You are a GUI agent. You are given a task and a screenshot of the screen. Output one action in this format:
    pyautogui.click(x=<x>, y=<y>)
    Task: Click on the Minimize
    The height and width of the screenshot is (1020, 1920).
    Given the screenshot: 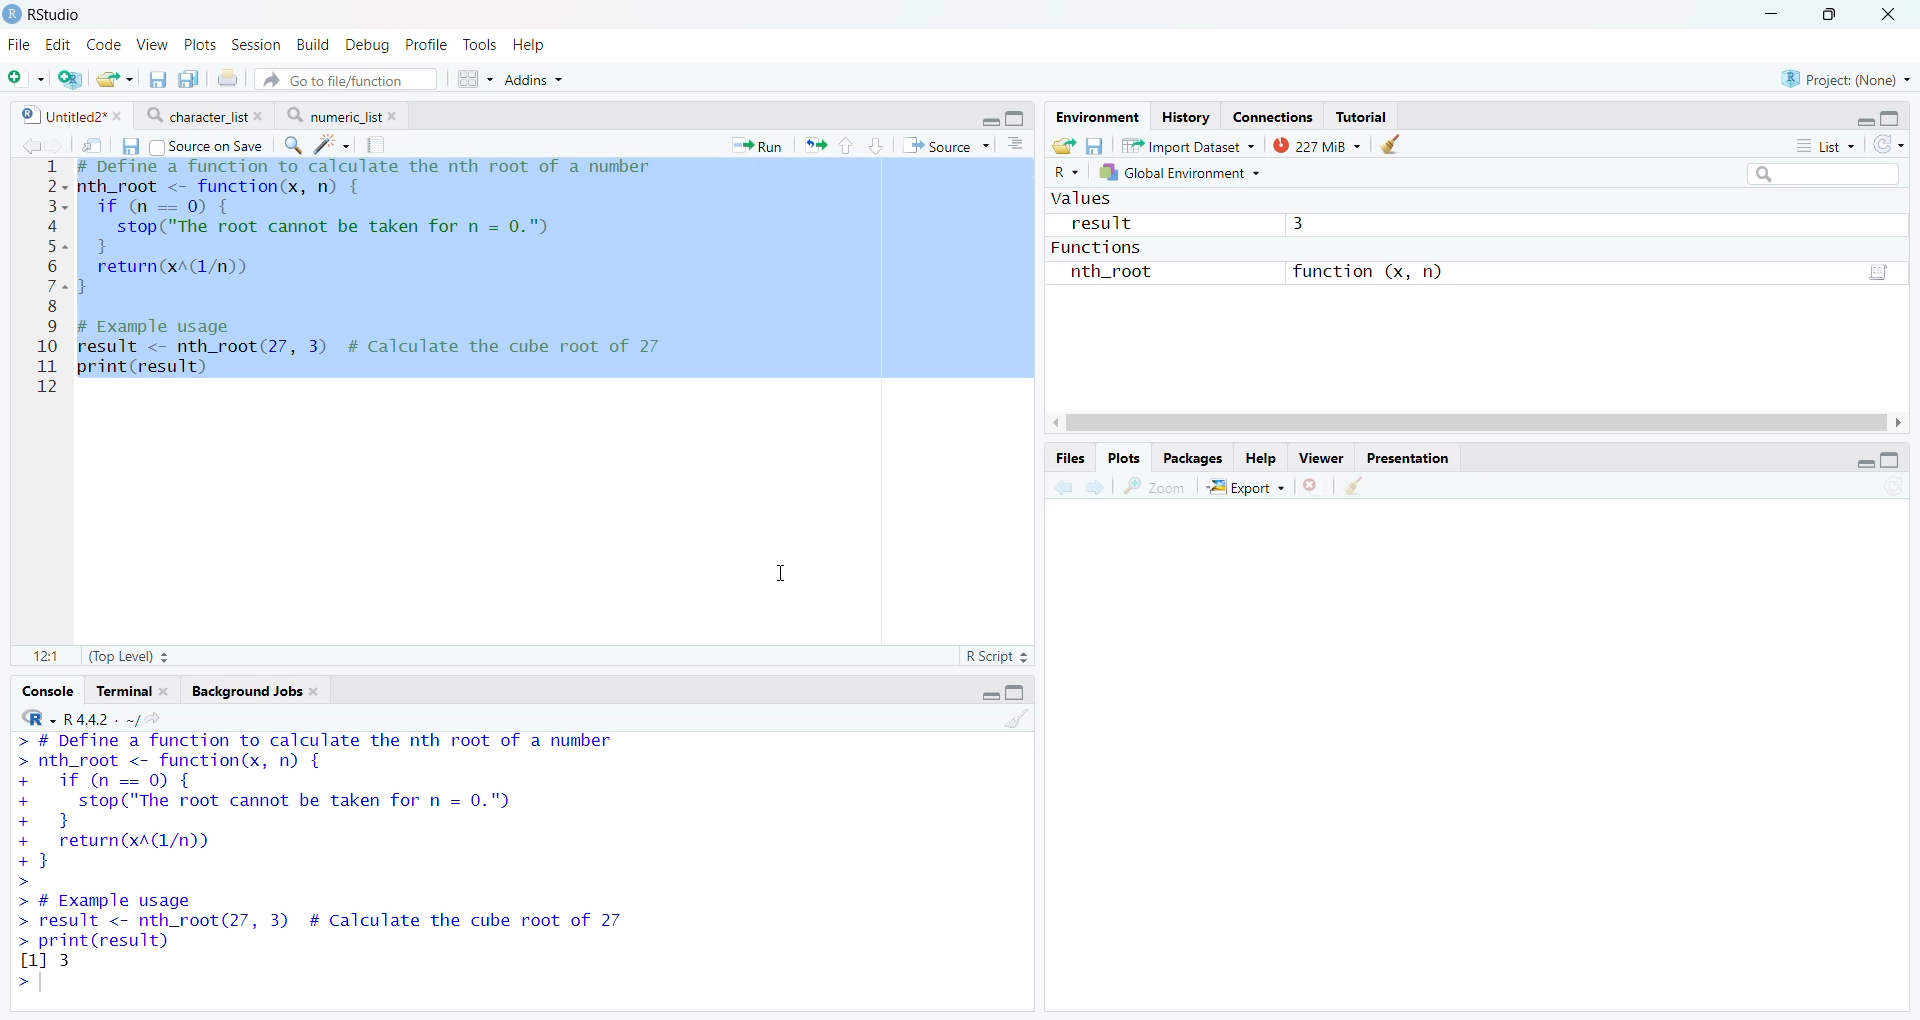 What is the action you would take?
    pyautogui.click(x=1773, y=13)
    